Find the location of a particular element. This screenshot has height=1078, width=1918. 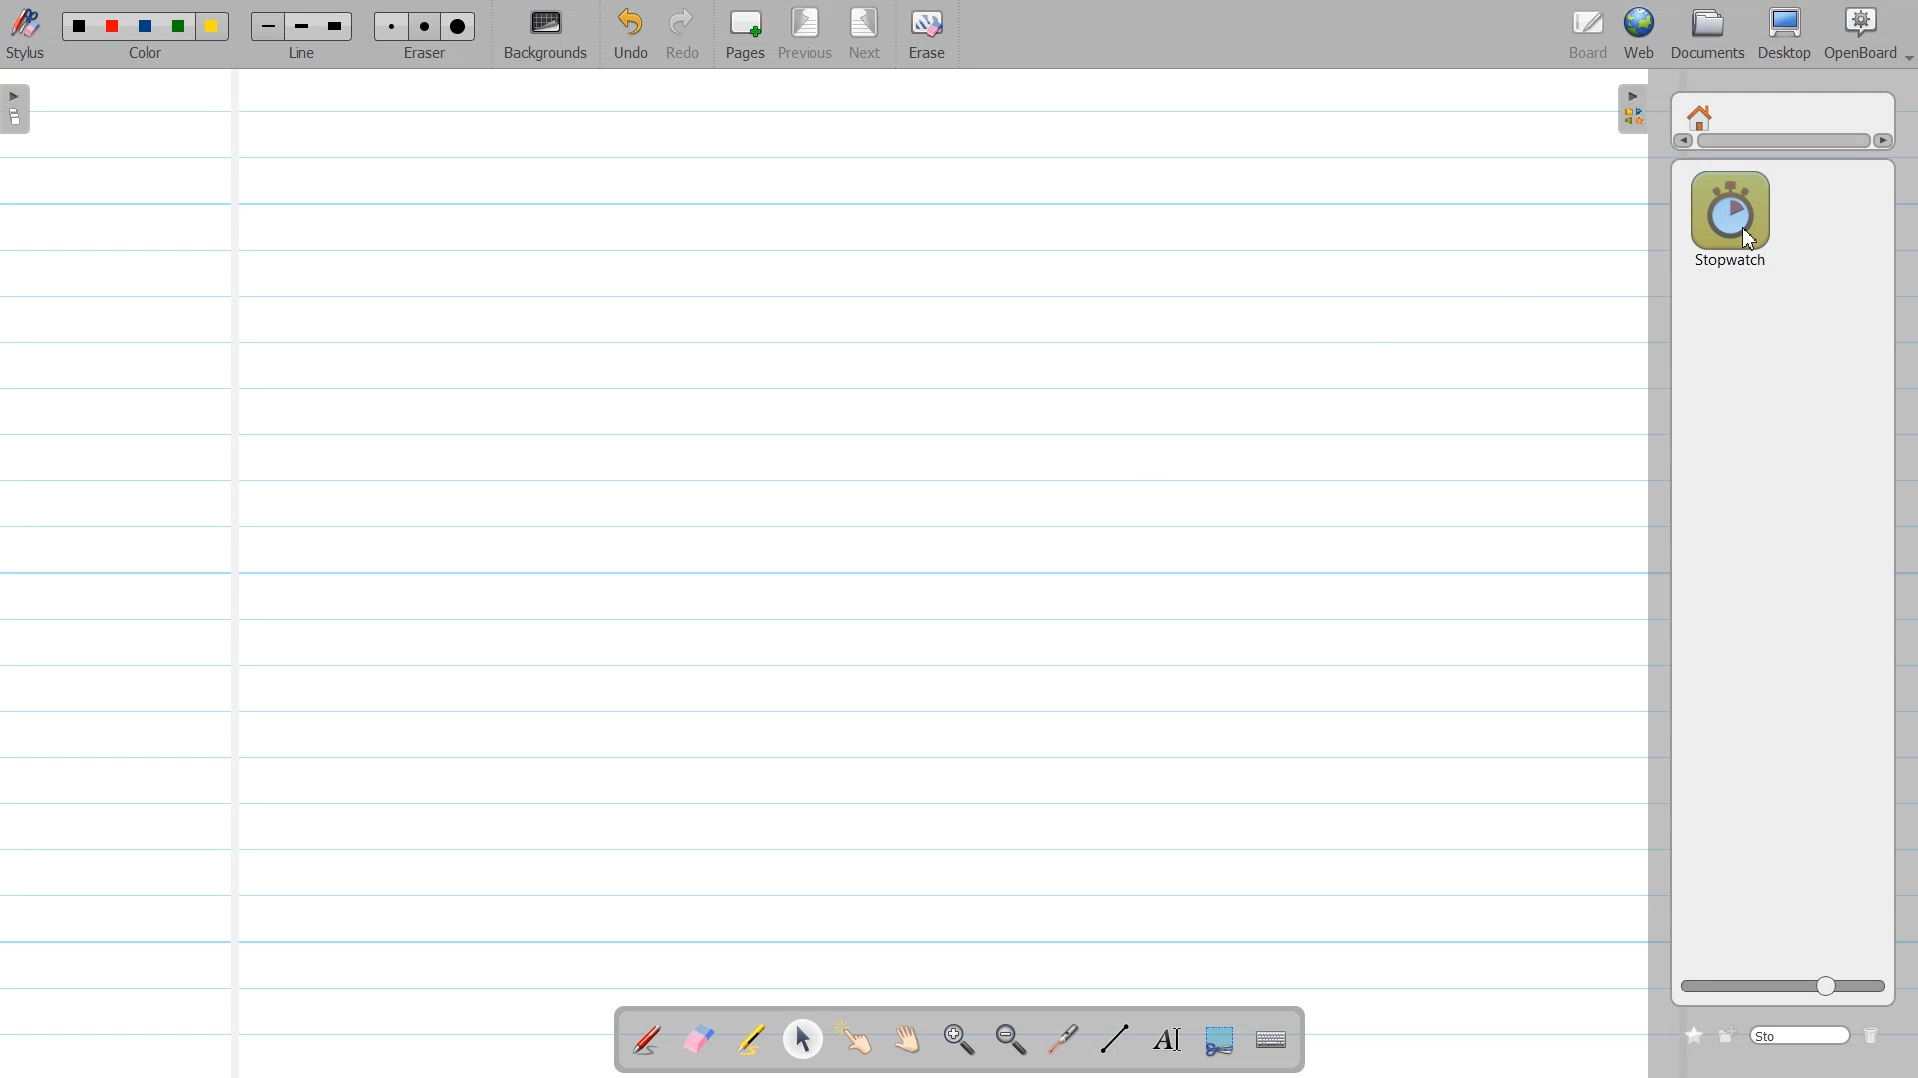

Zoom ////out is located at coordinates (1013, 1039).